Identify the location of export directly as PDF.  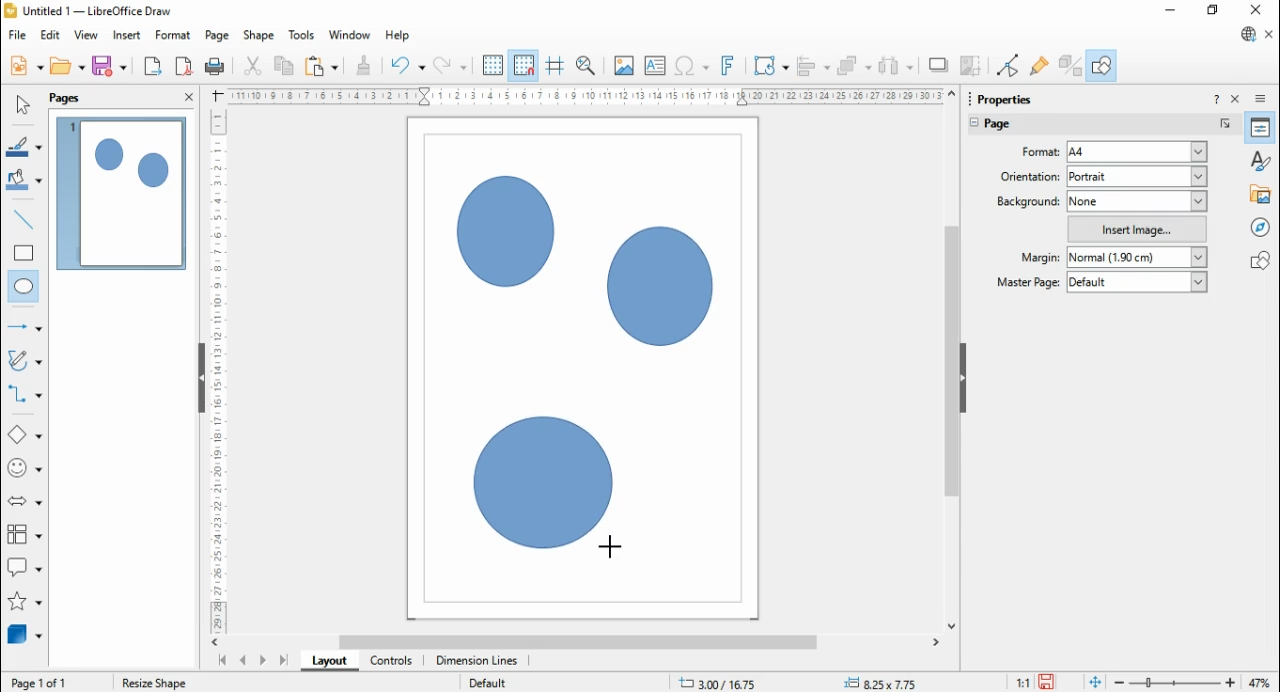
(183, 66).